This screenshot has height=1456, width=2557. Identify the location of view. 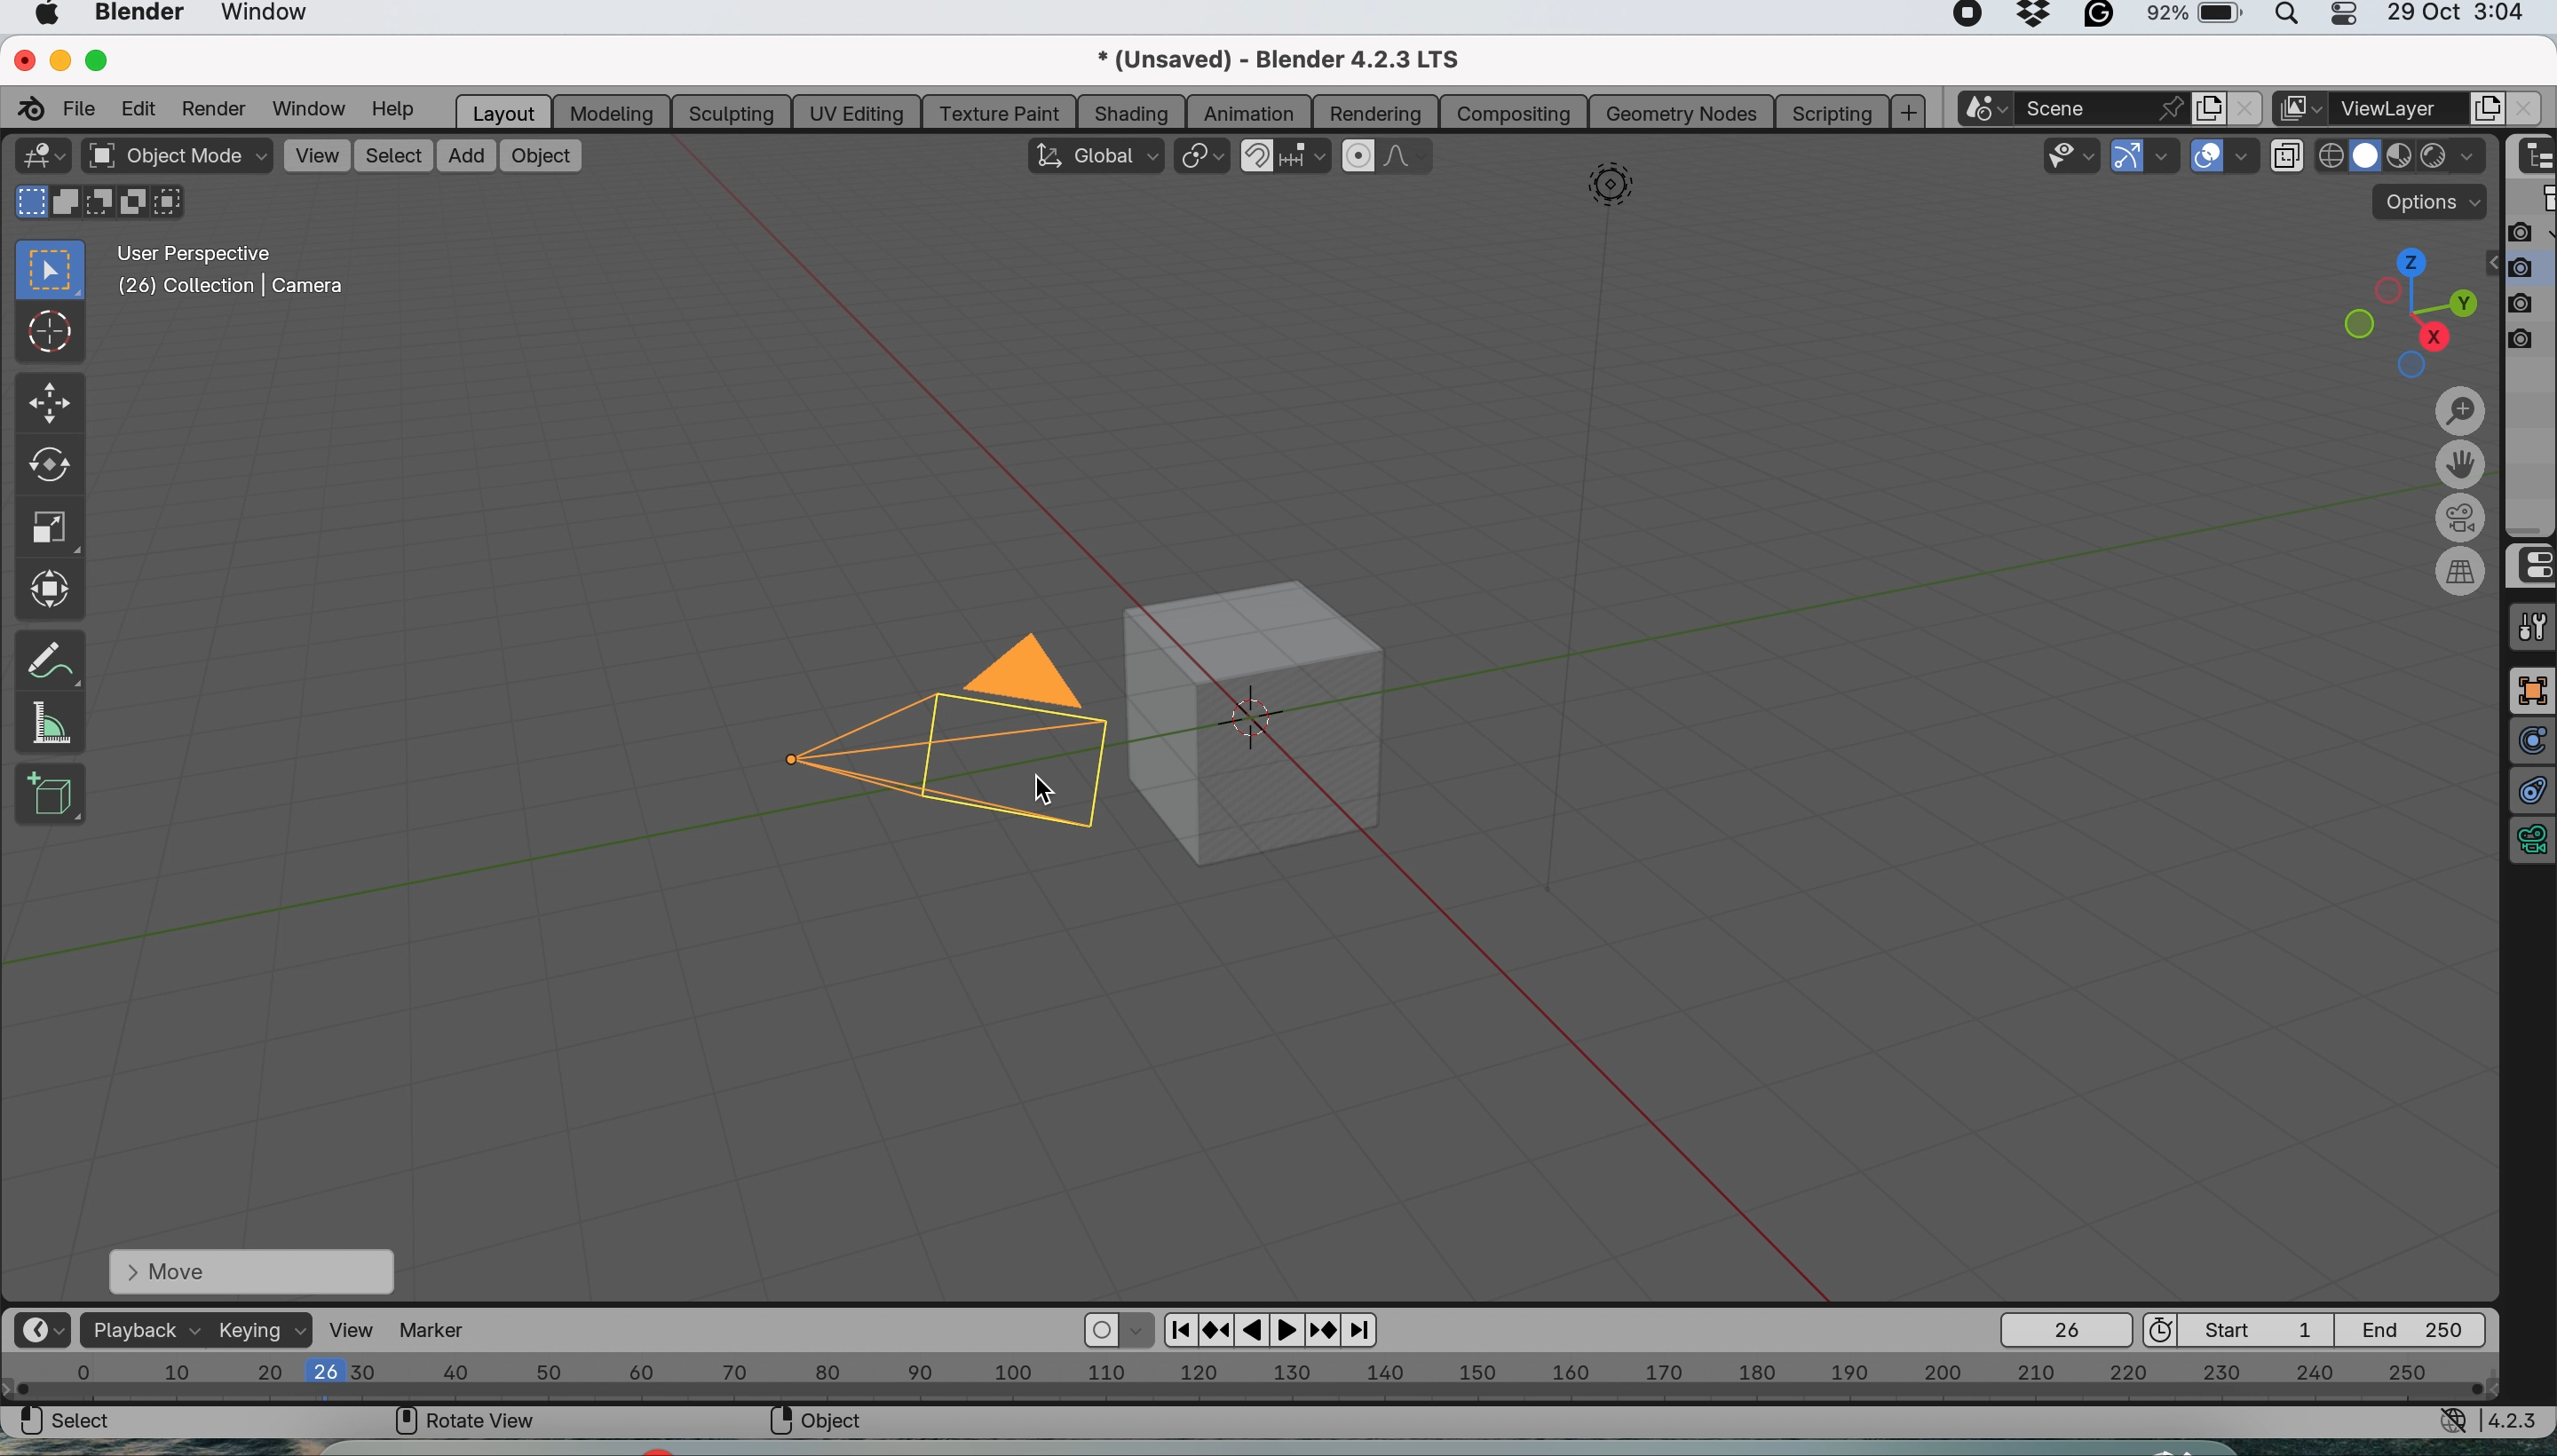
(316, 155).